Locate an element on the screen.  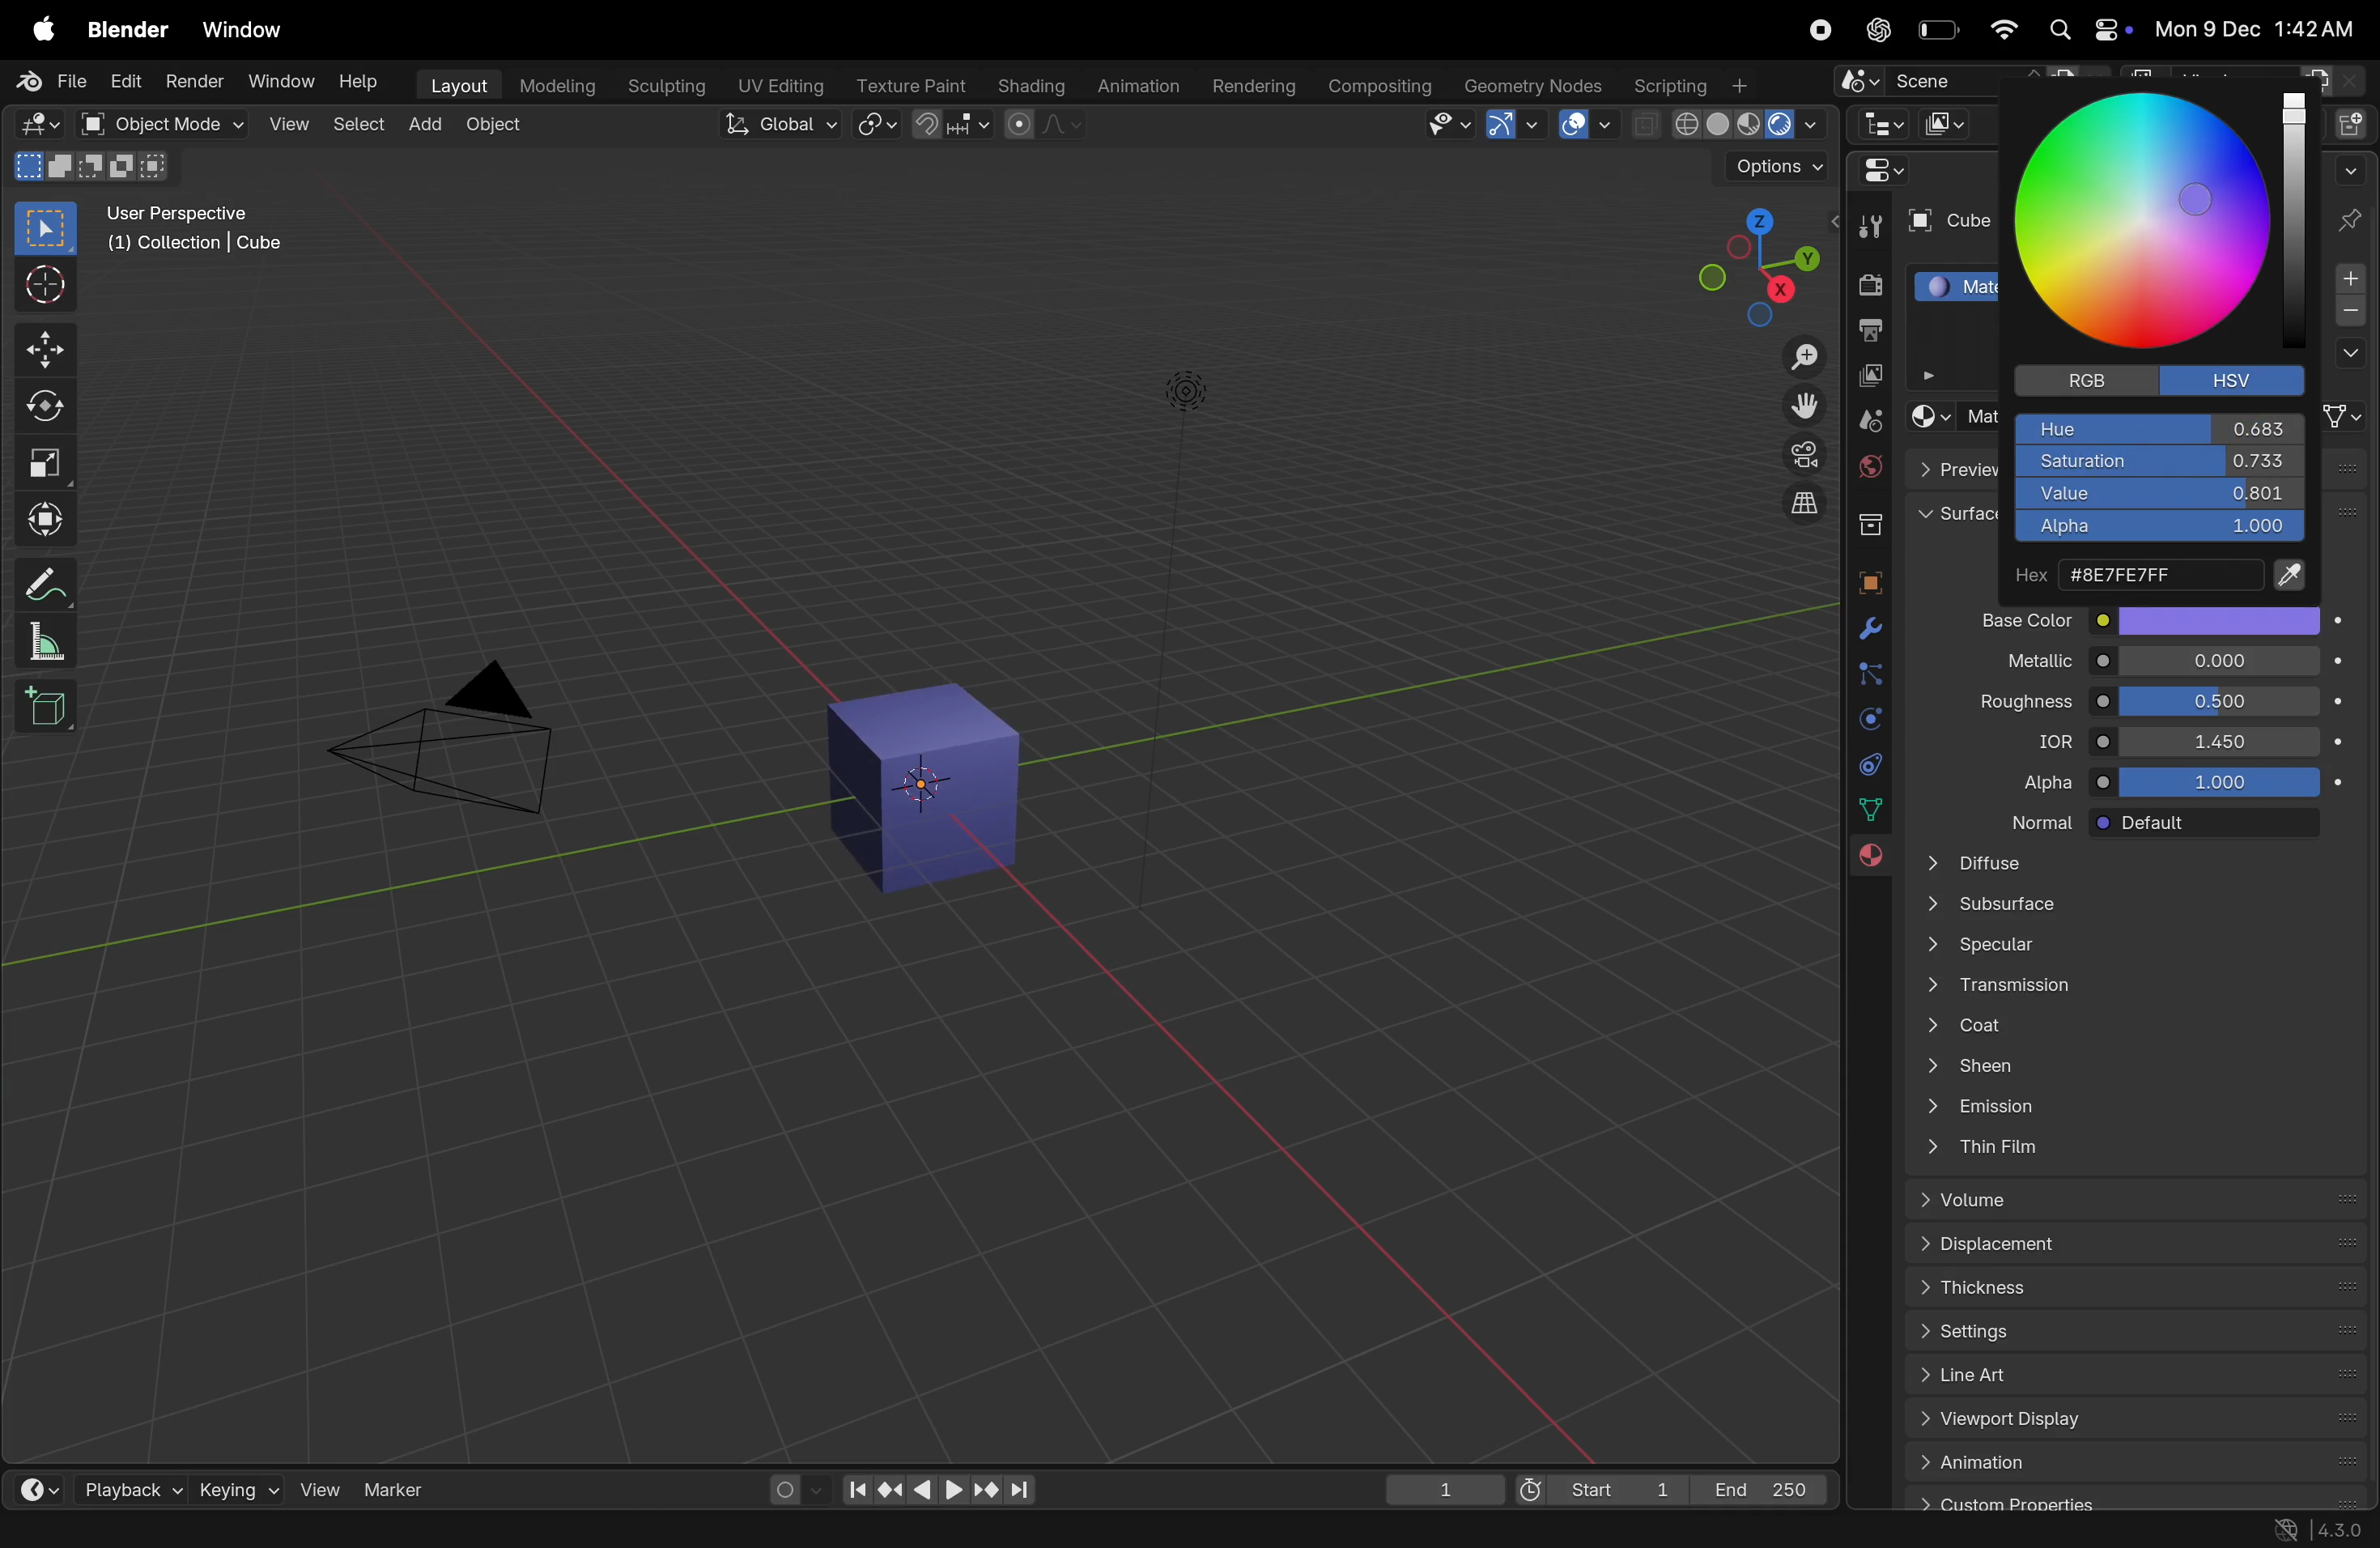
add materail slor is located at coordinates (2350, 279).